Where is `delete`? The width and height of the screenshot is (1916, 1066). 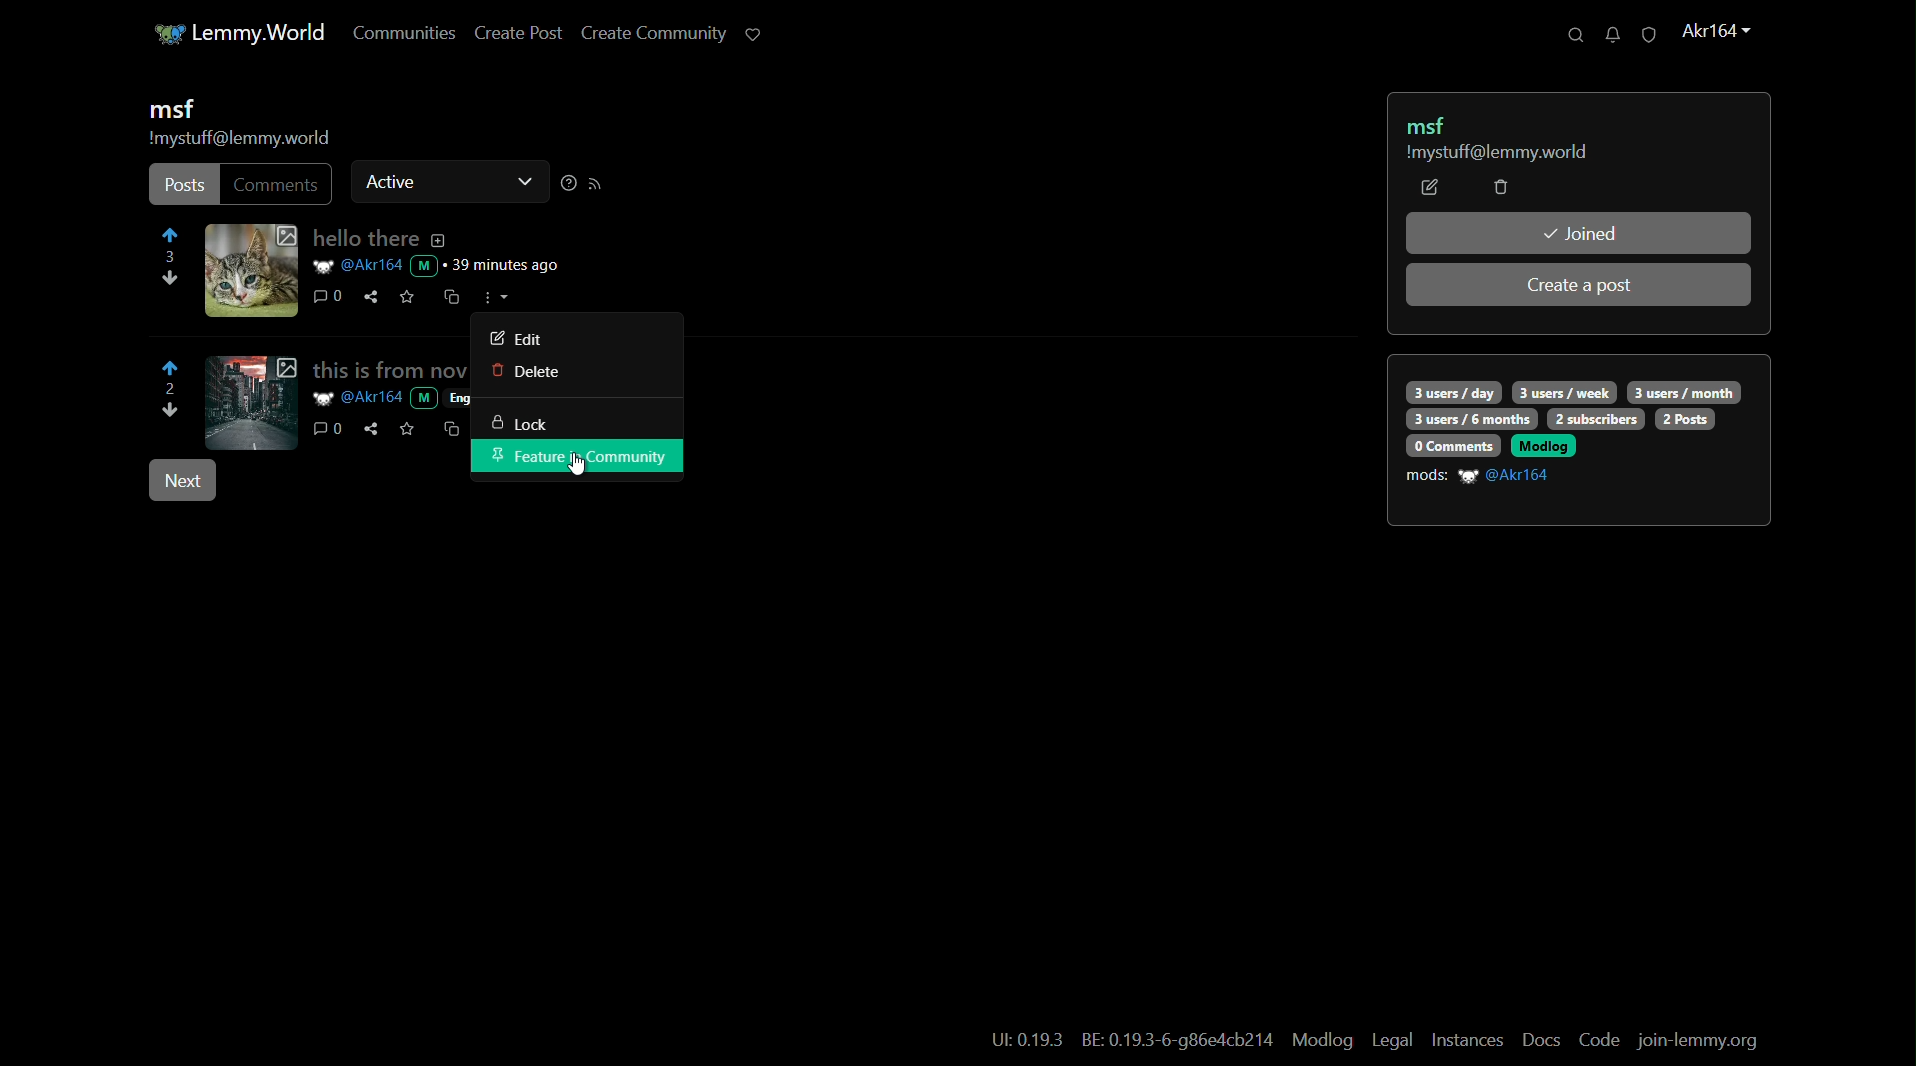
delete is located at coordinates (520, 372).